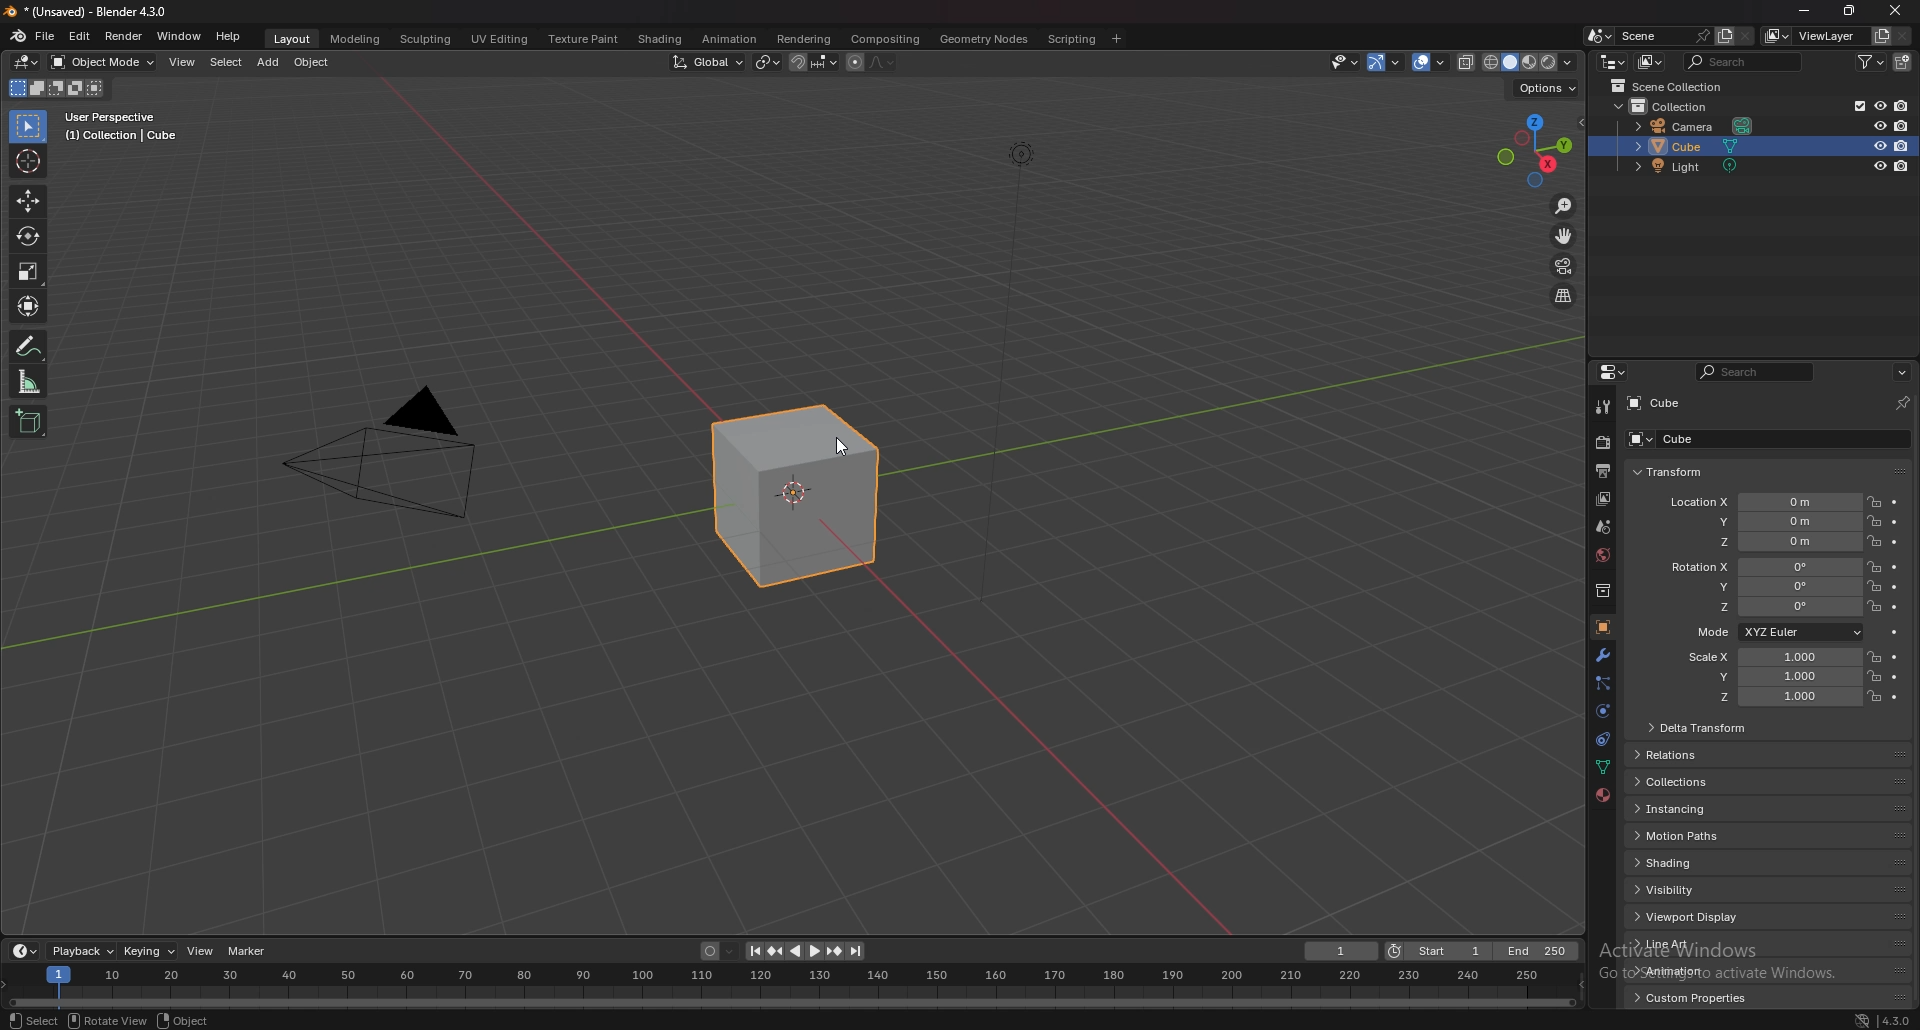  Describe the element at coordinates (1682, 783) in the screenshot. I see `collections` at that location.